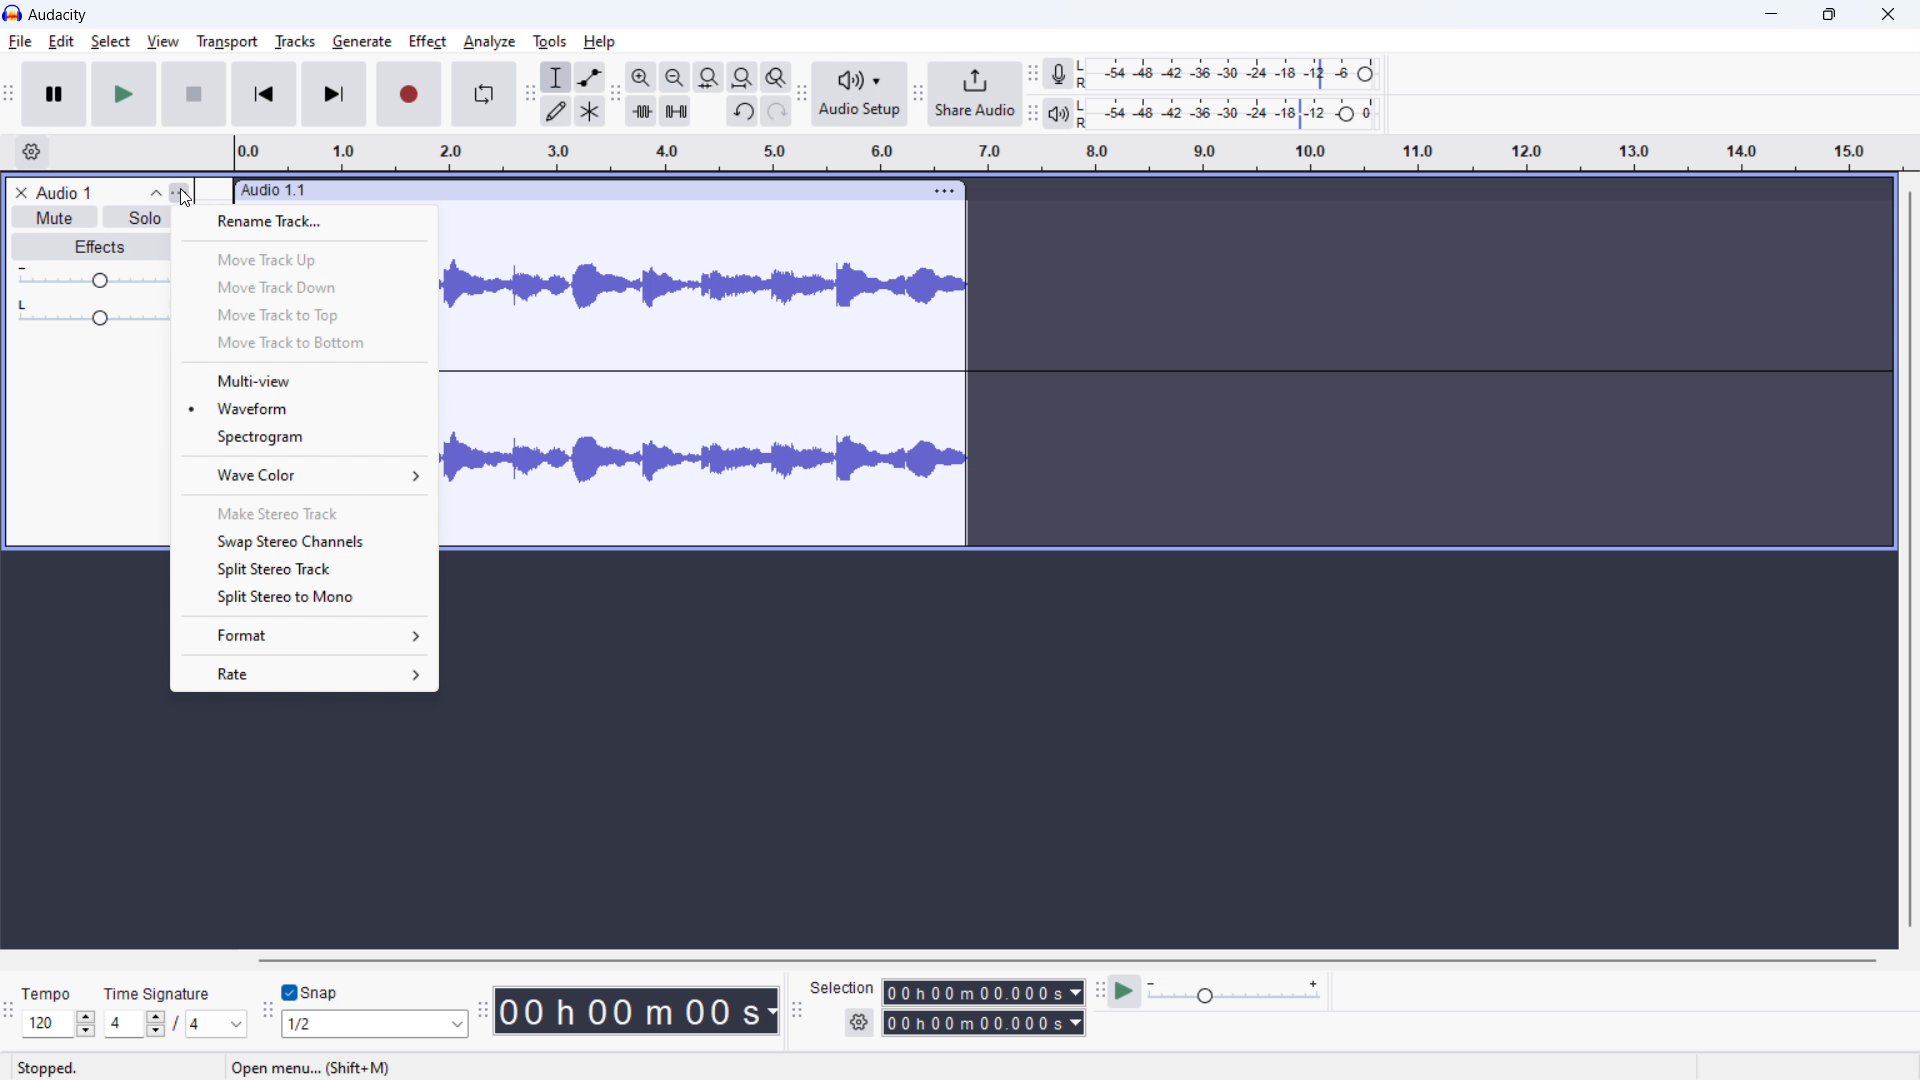  I want to click on fit project to width, so click(742, 77).